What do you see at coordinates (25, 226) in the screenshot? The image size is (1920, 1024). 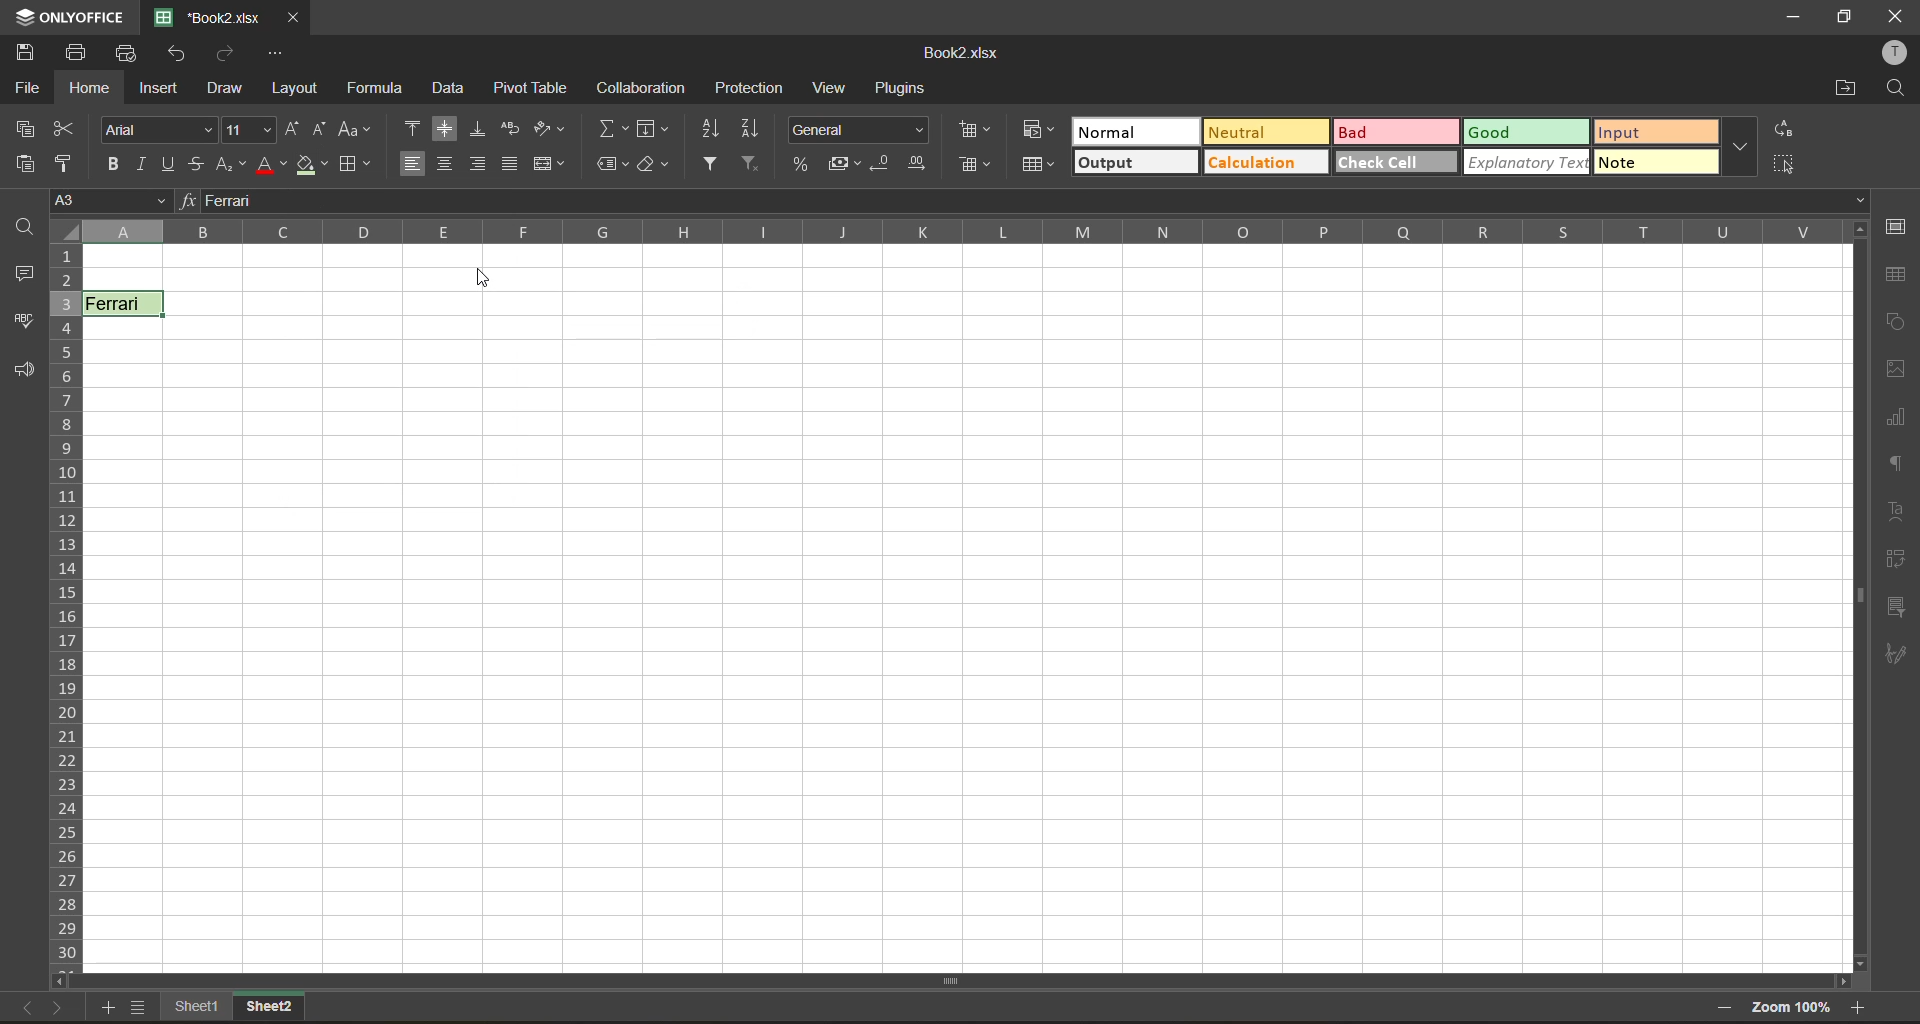 I see `find` at bounding box center [25, 226].